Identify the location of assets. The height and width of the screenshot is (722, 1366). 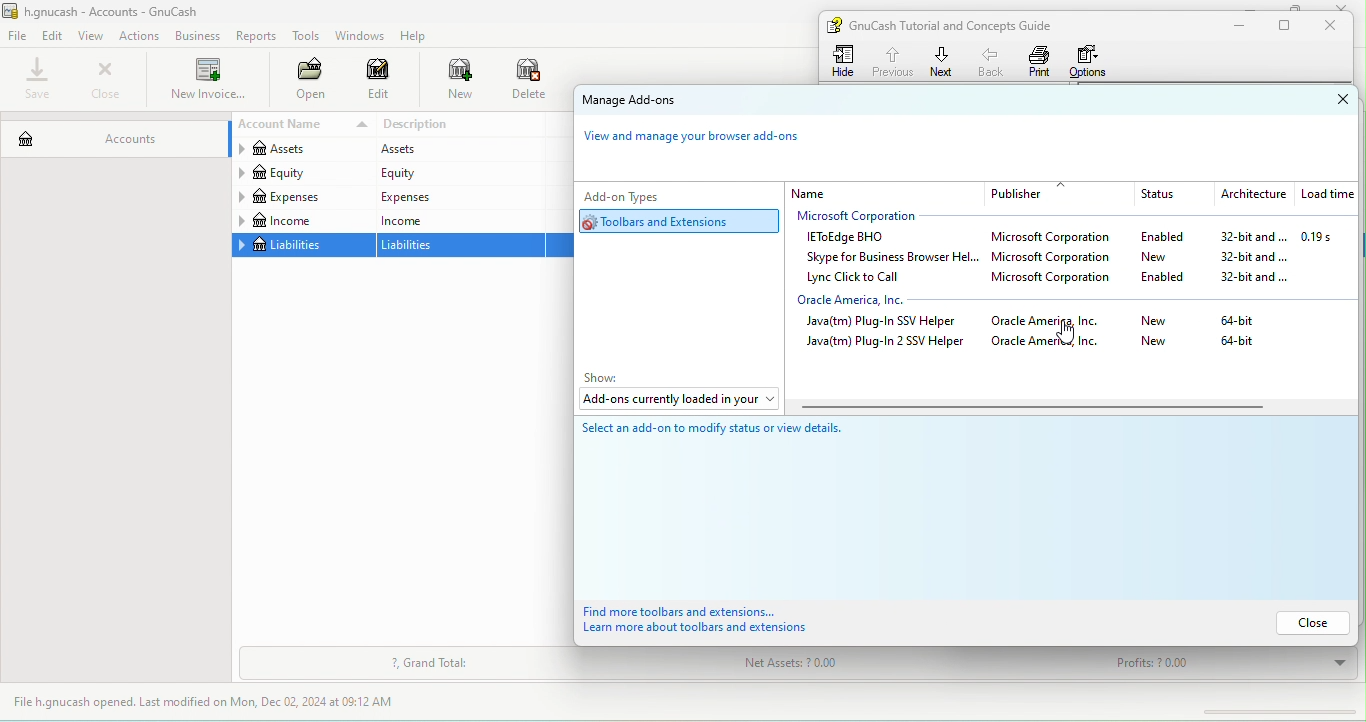
(456, 150).